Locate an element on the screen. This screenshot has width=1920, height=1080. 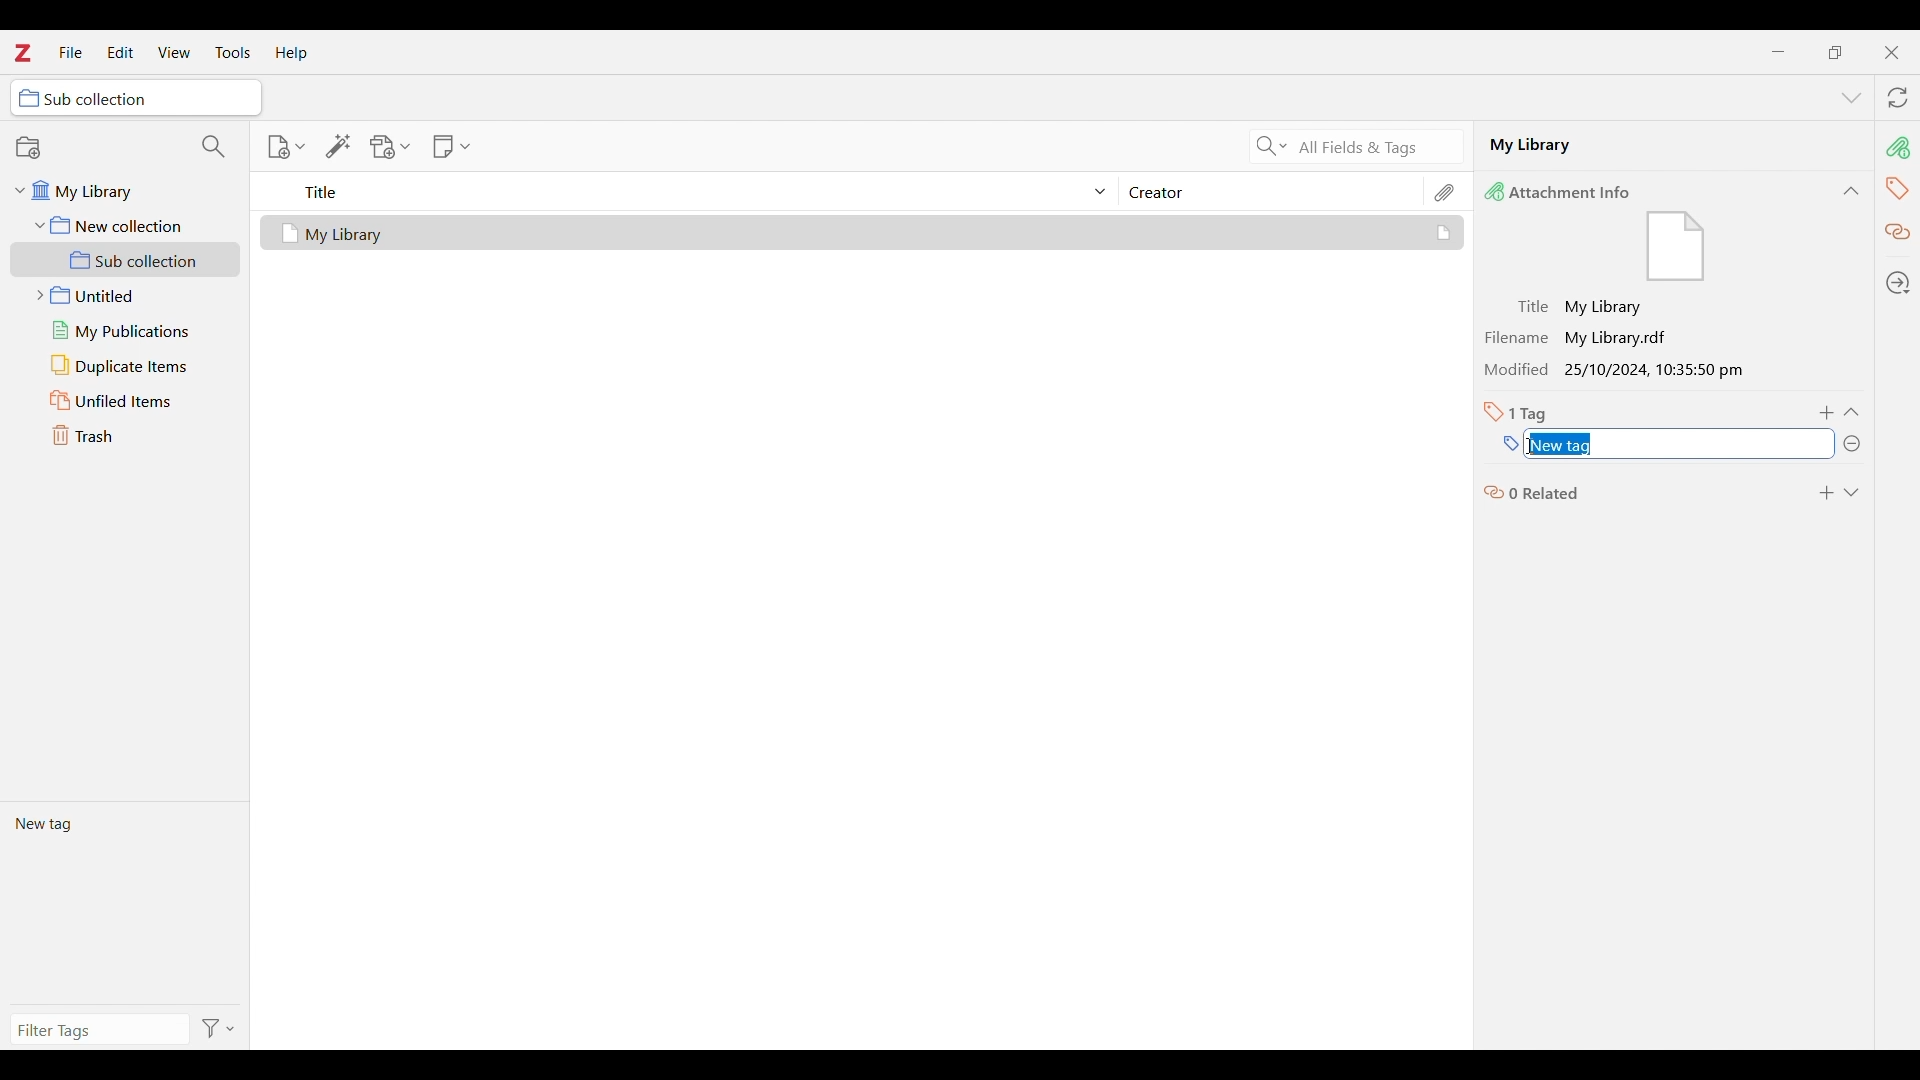
Selected file and its details is located at coordinates (863, 233).